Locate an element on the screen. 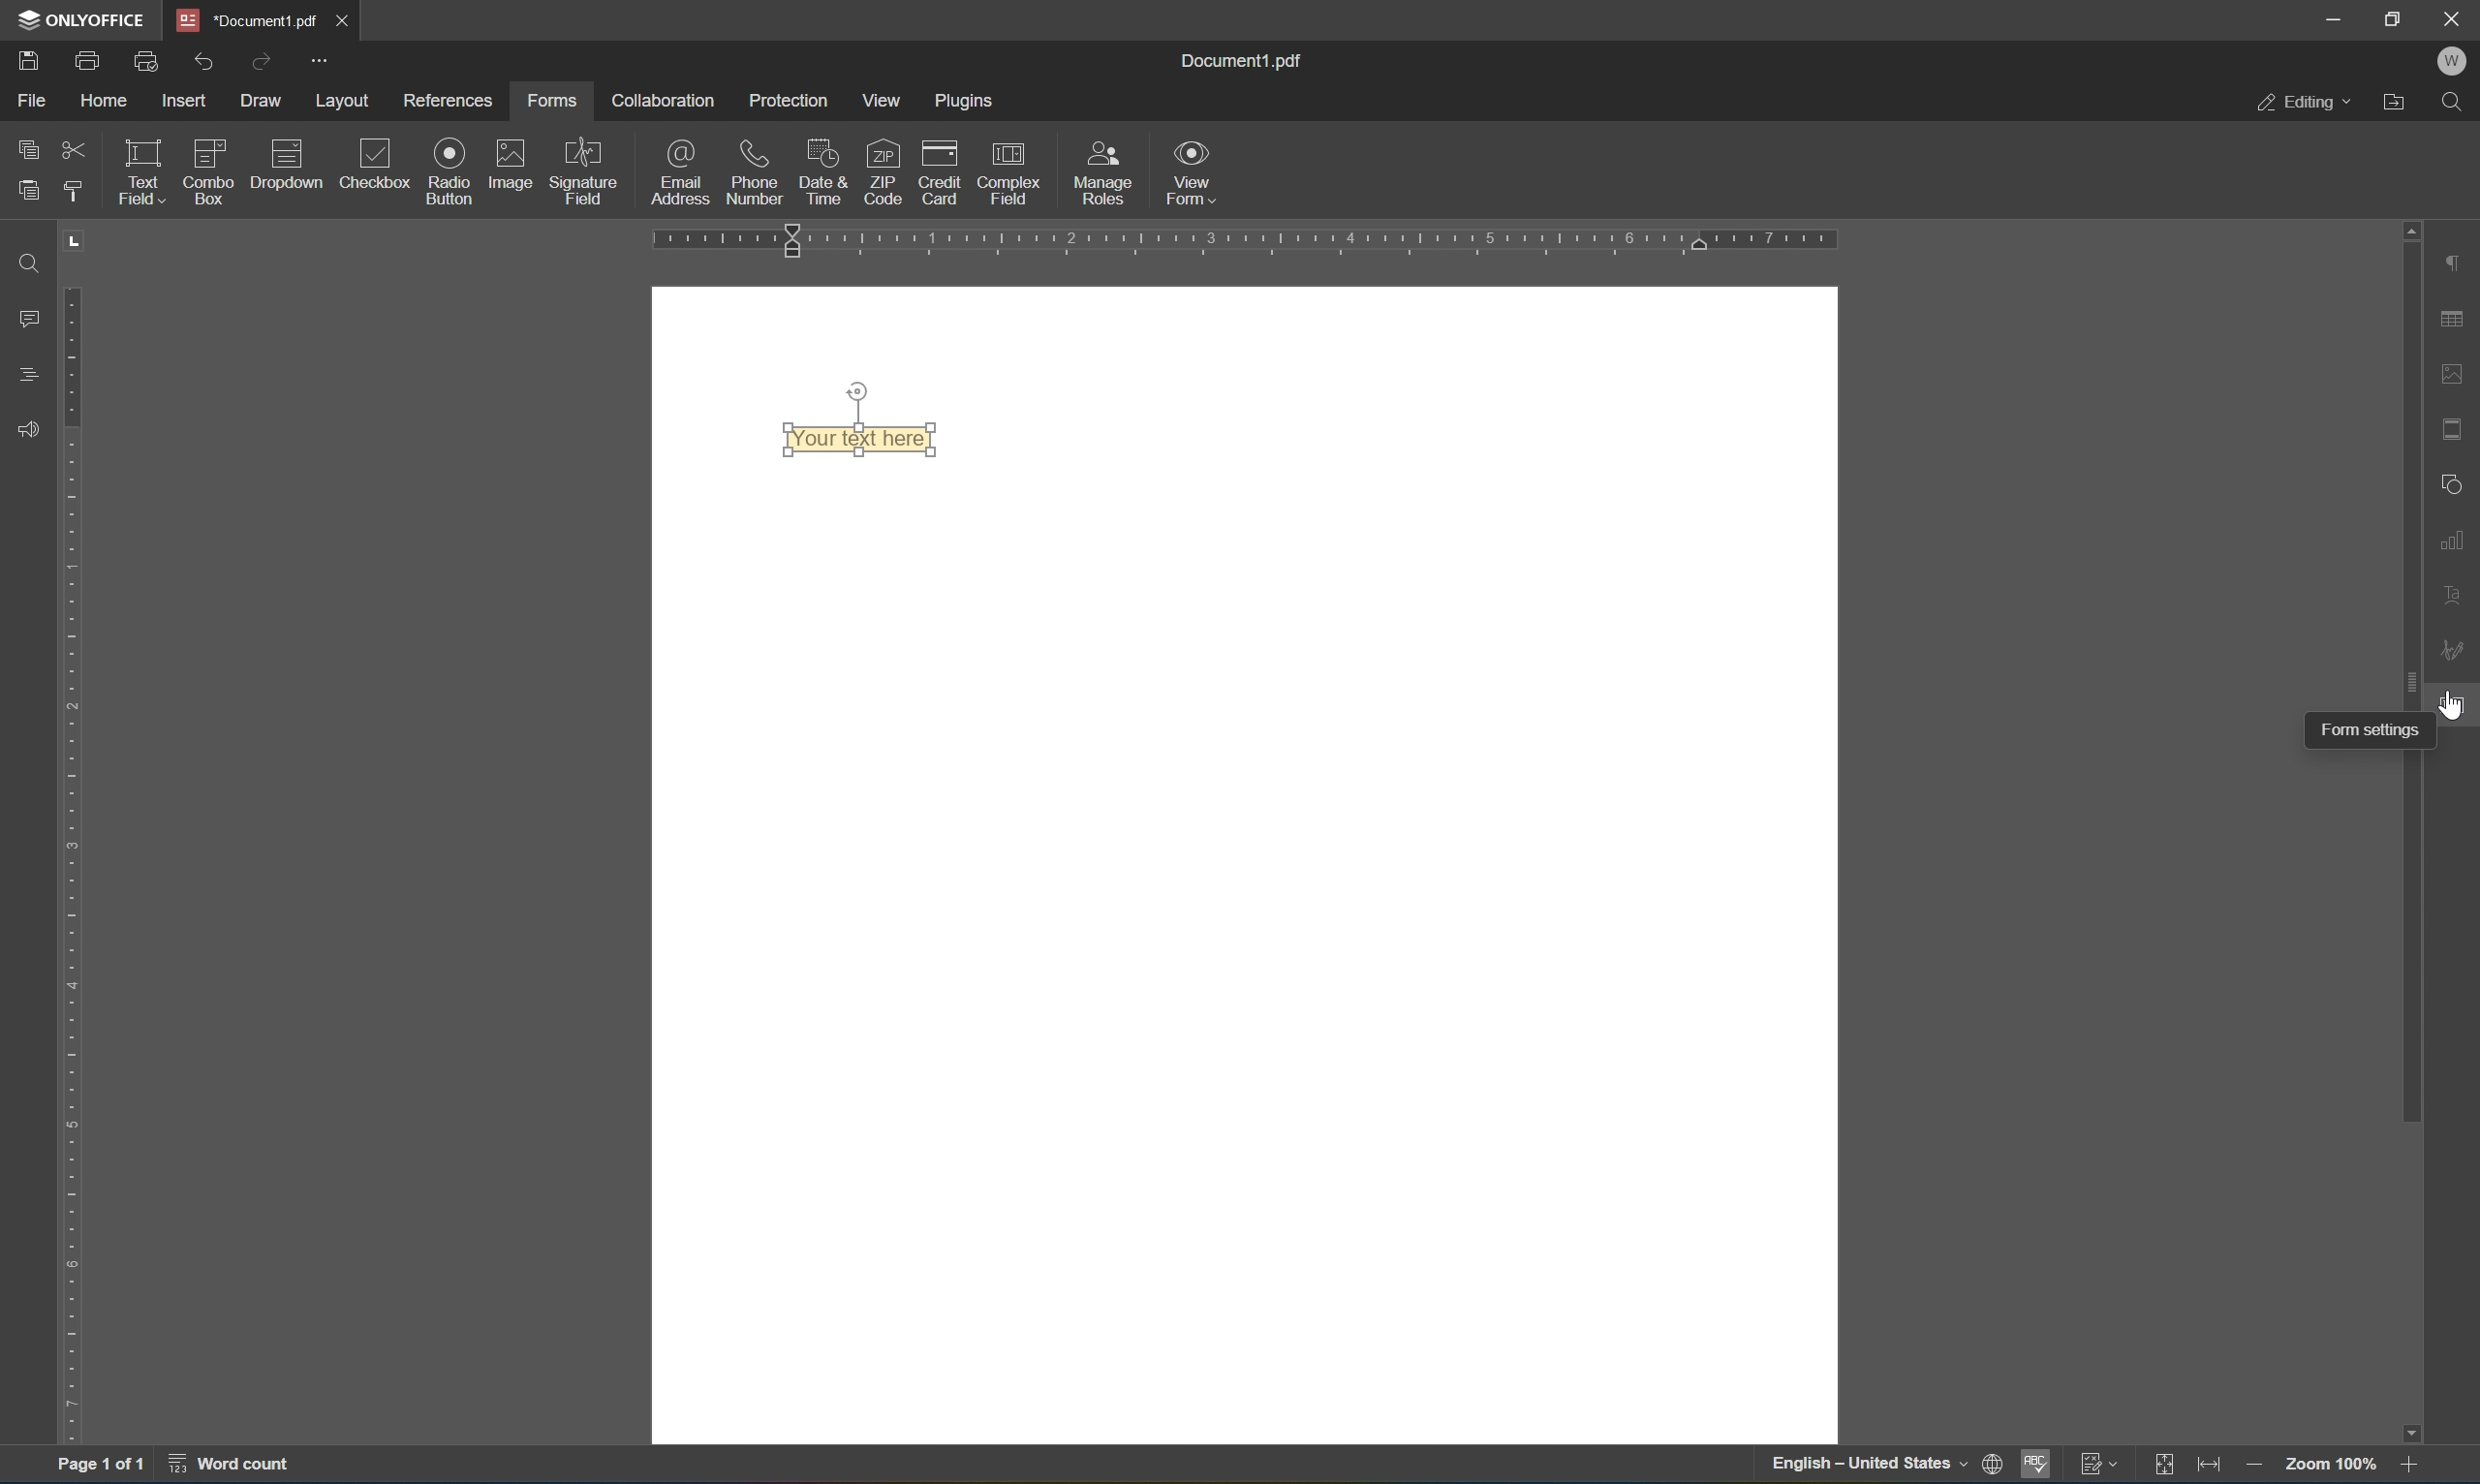 The image size is (2480, 1484). zoom in is located at coordinates (2416, 1466).